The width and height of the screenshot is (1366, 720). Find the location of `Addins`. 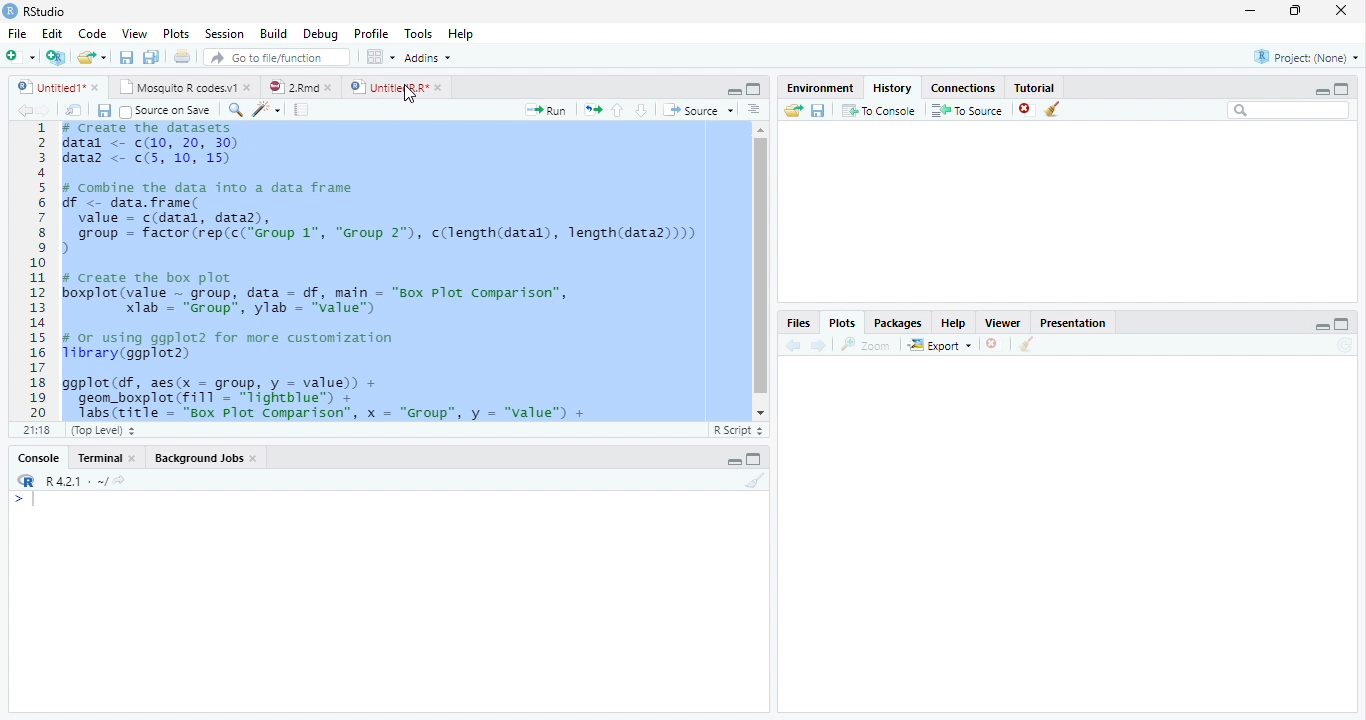

Addins is located at coordinates (426, 57).